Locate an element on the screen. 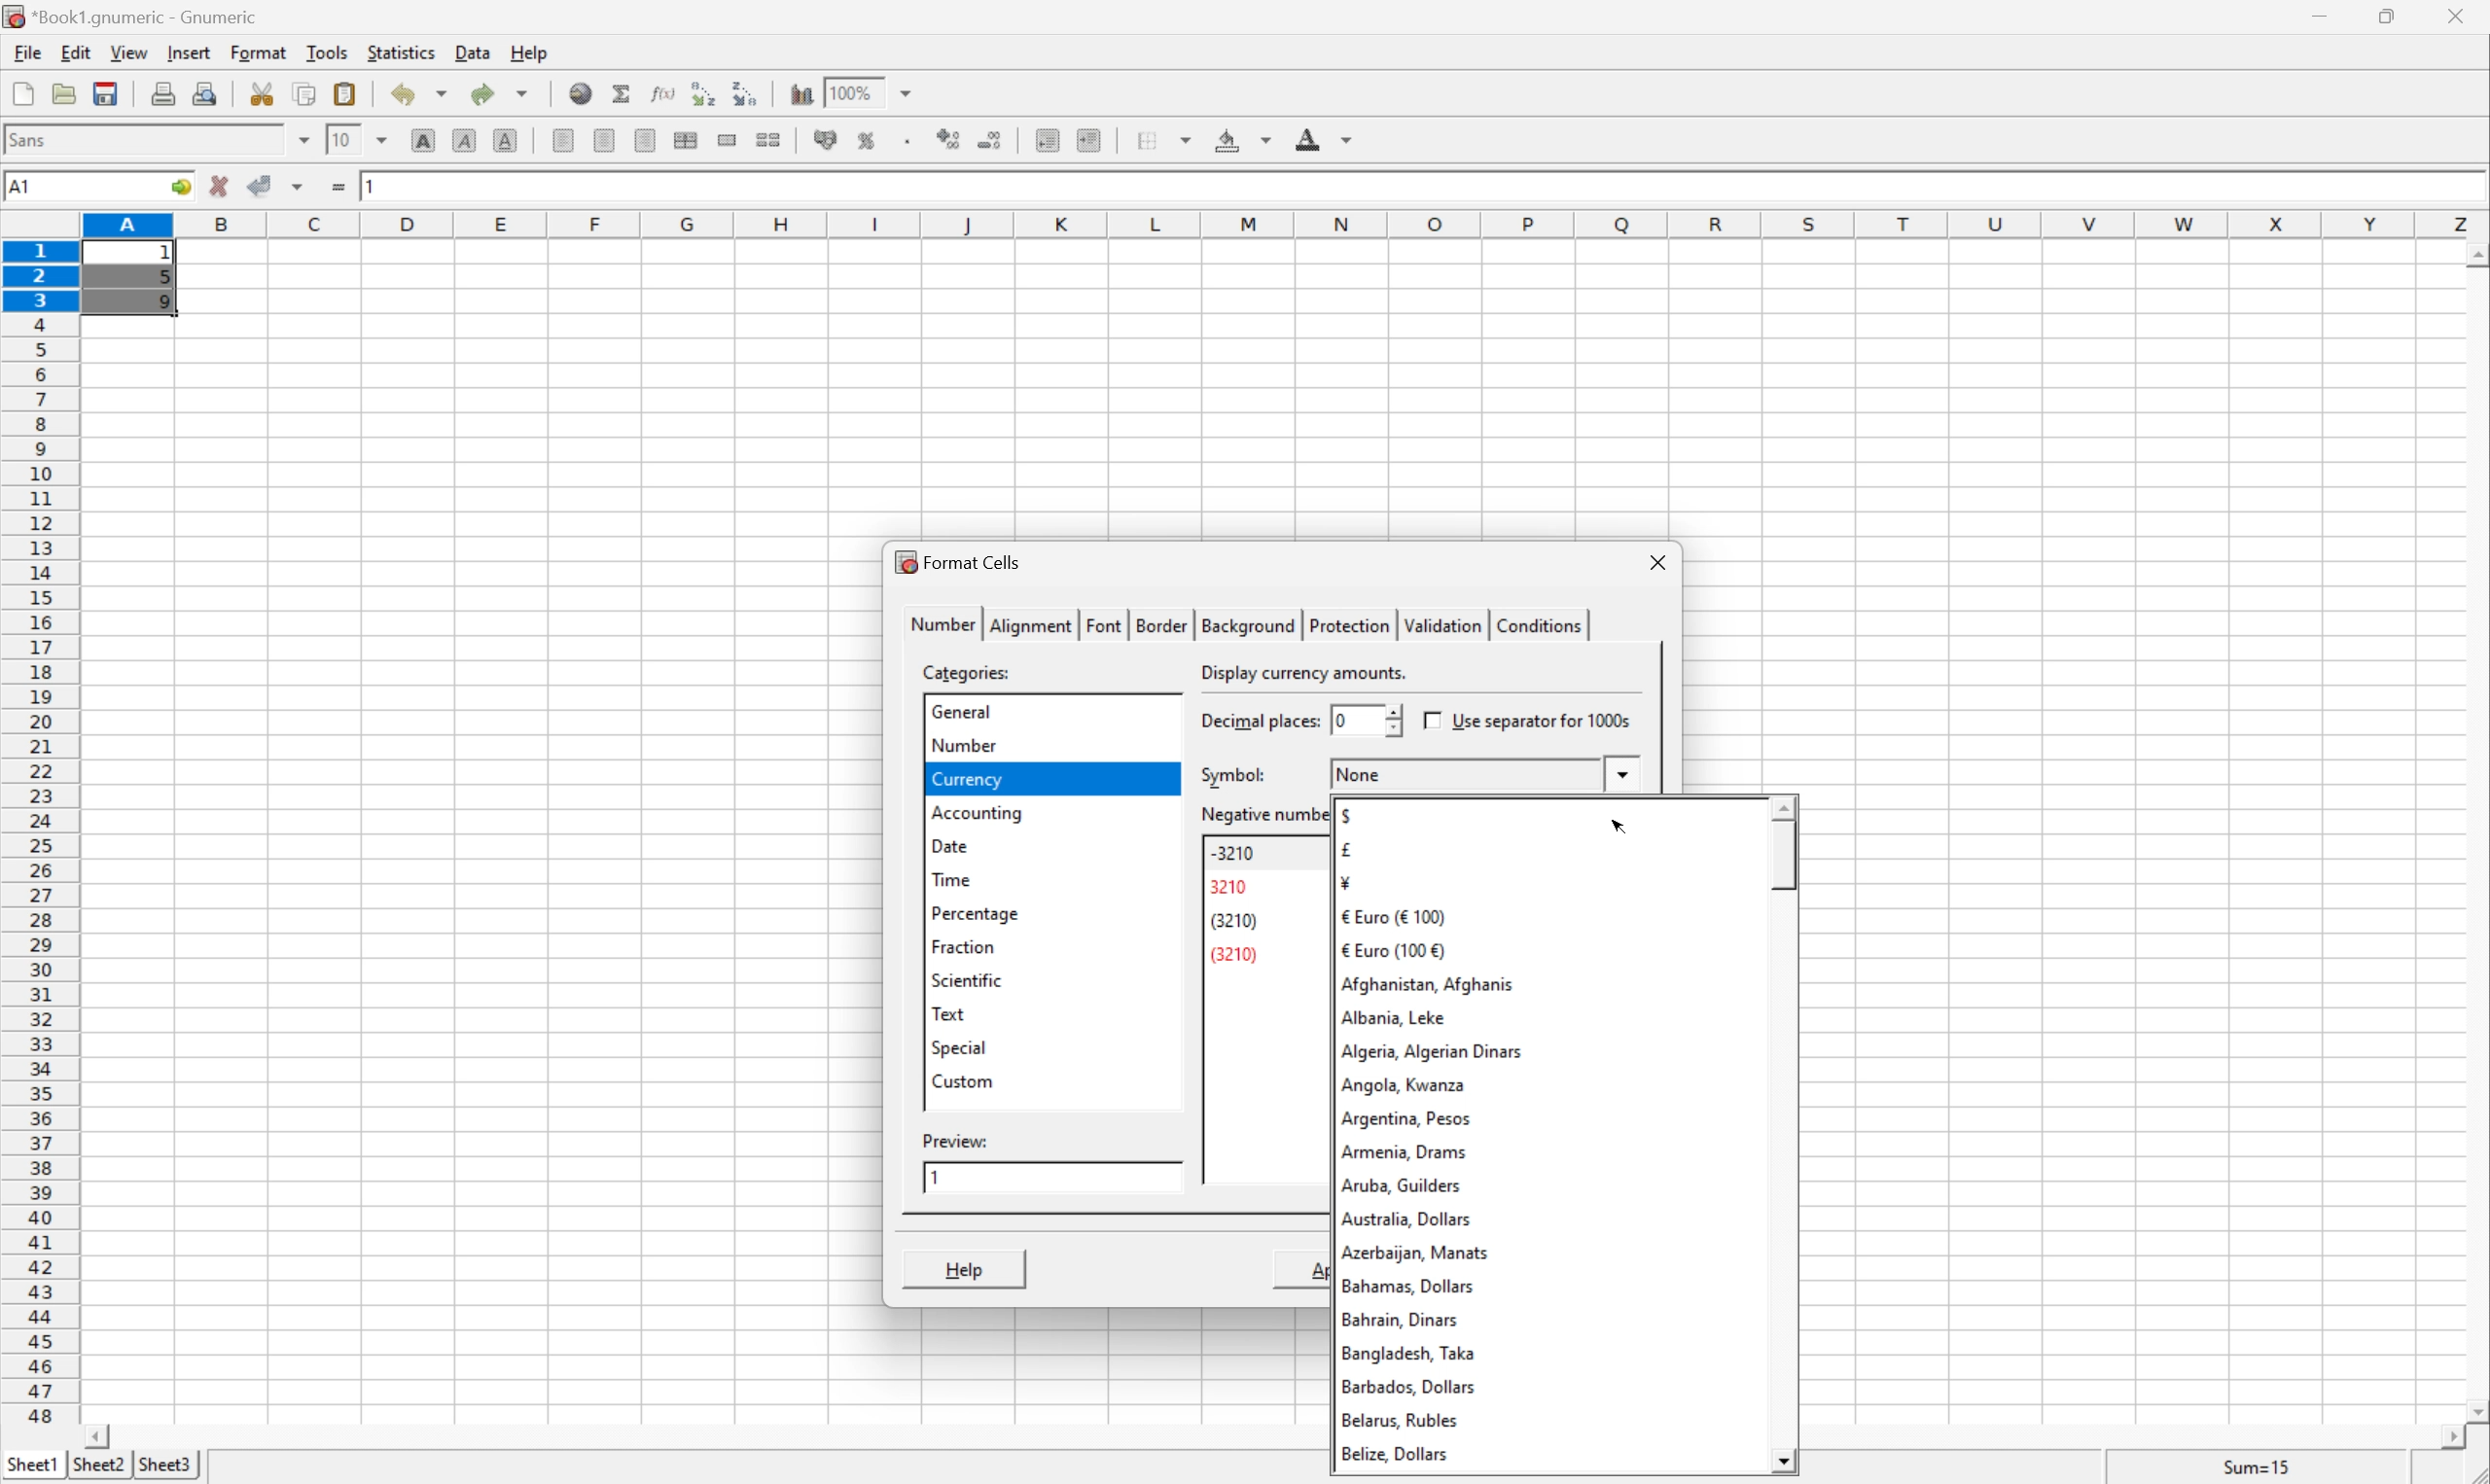  (3210) is located at coordinates (1239, 954).